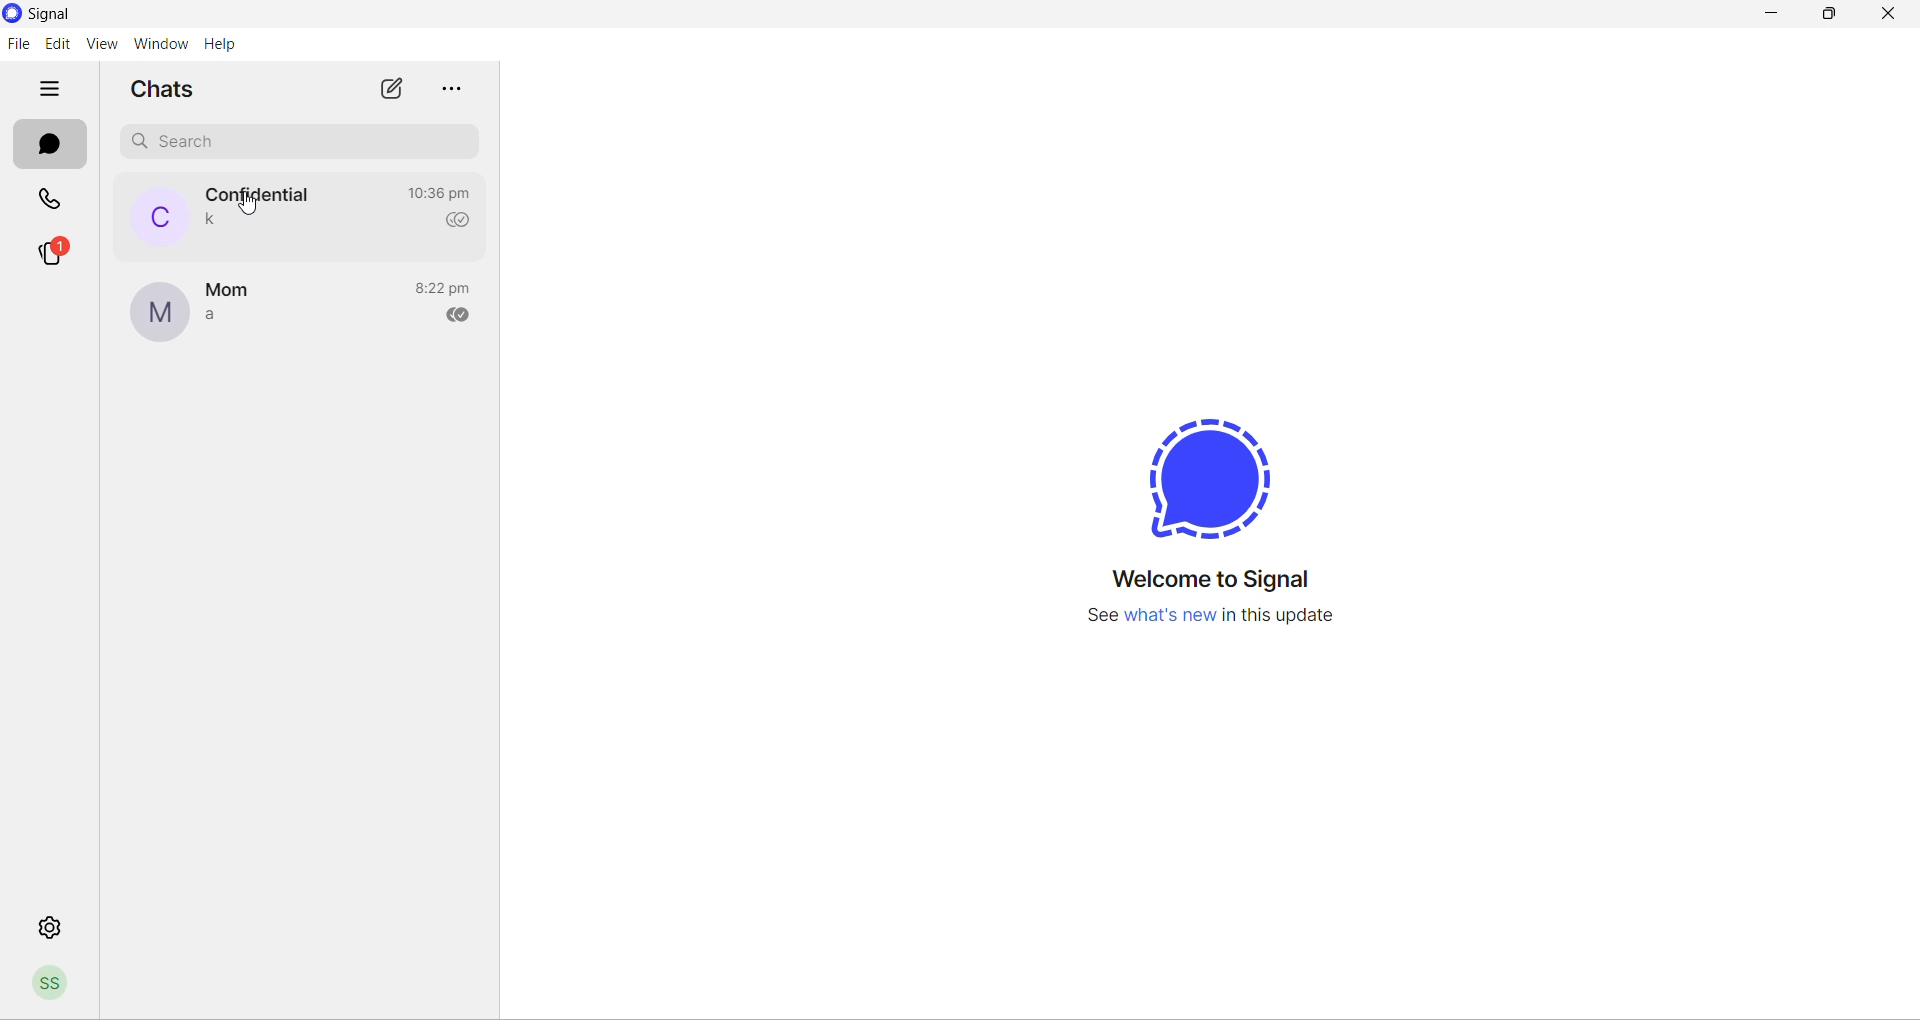  What do you see at coordinates (469, 87) in the screenshot?
I see `more options` at bounding box center [469, 87].